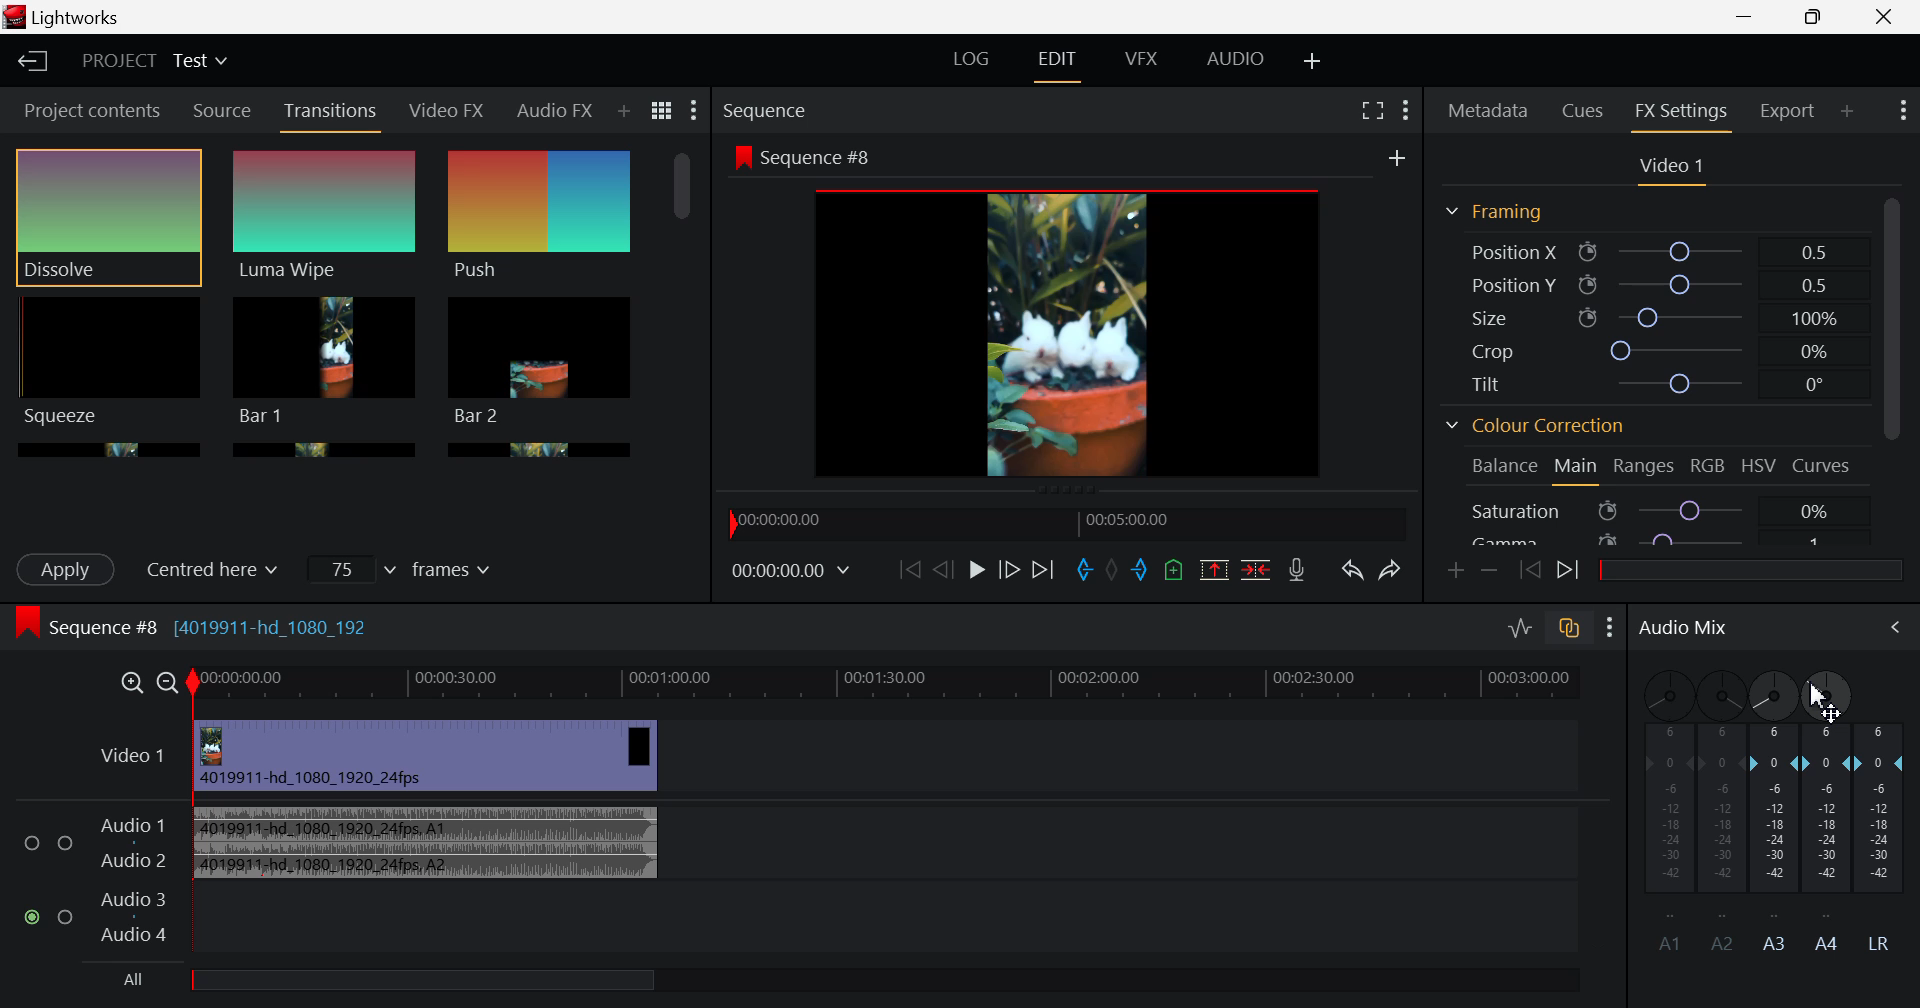 This screenshot has height=1008, width=1920. I want to click on HSV, so click(1759, 469).